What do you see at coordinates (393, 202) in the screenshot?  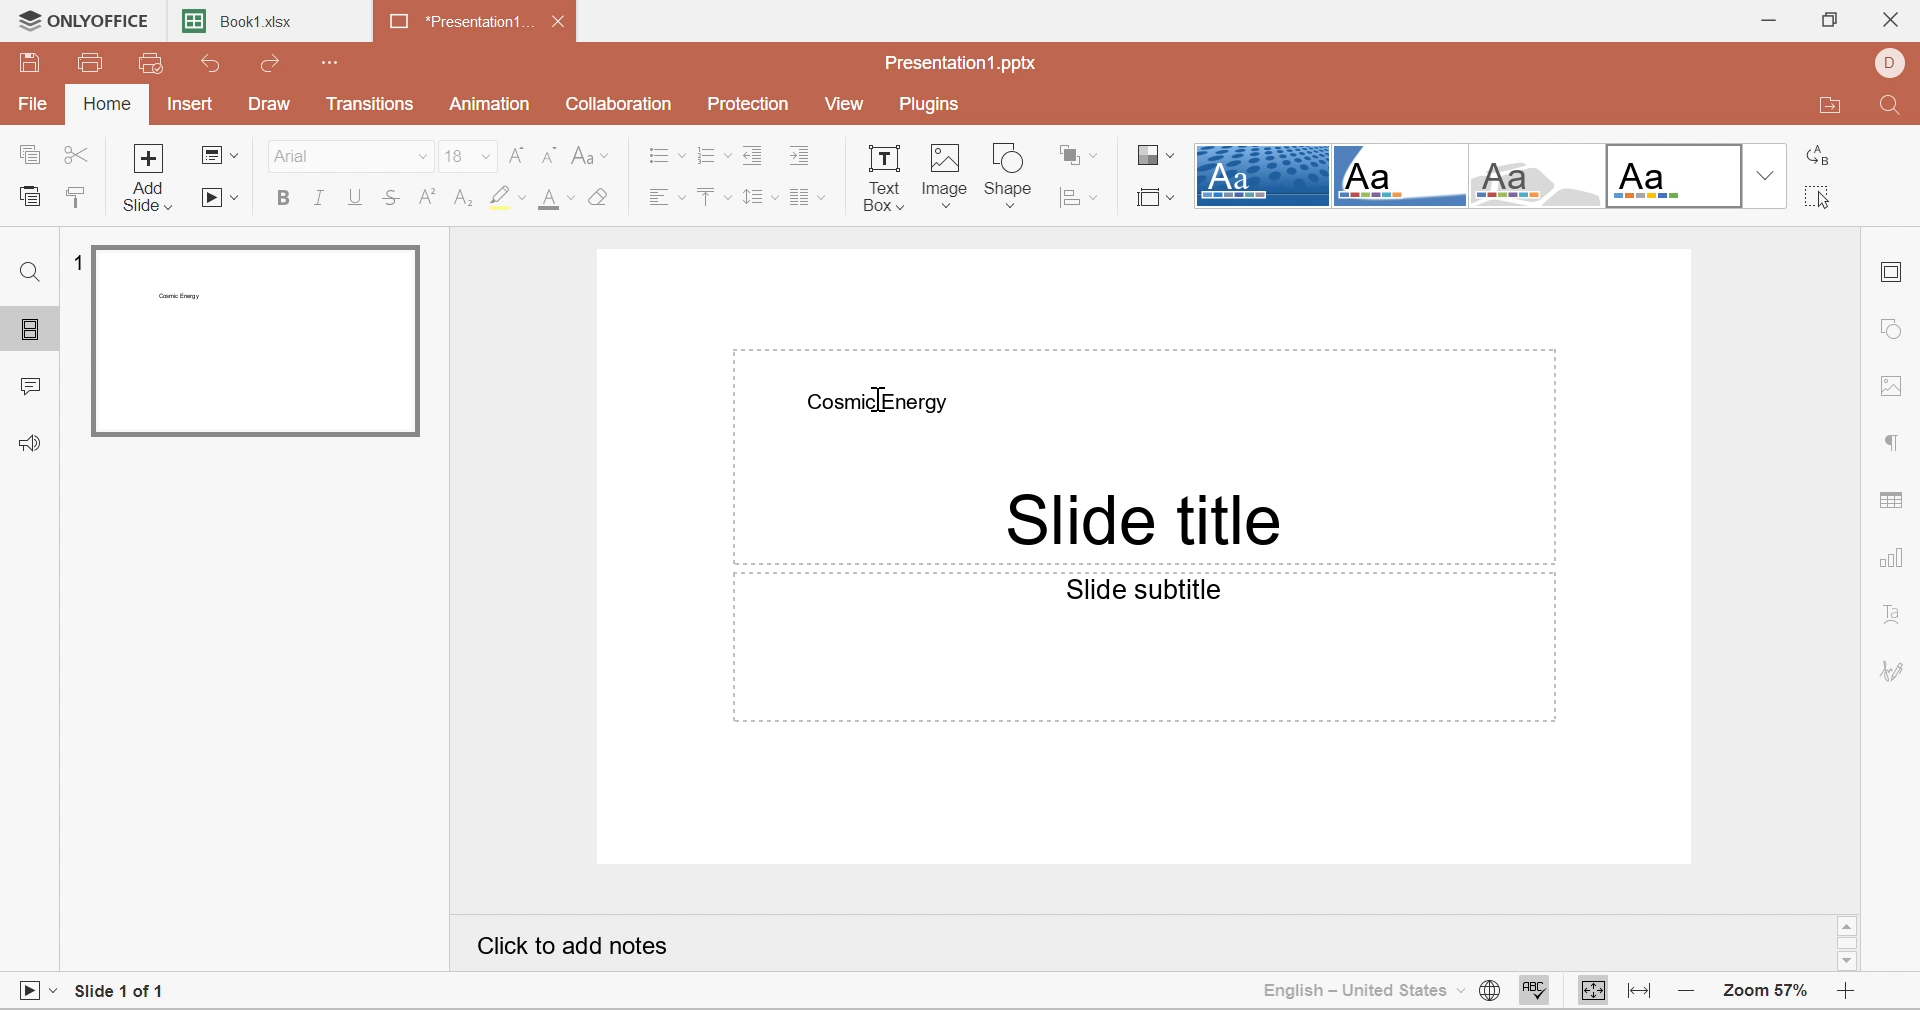 I see `Strikethrough` at bounding box center [393, 202].